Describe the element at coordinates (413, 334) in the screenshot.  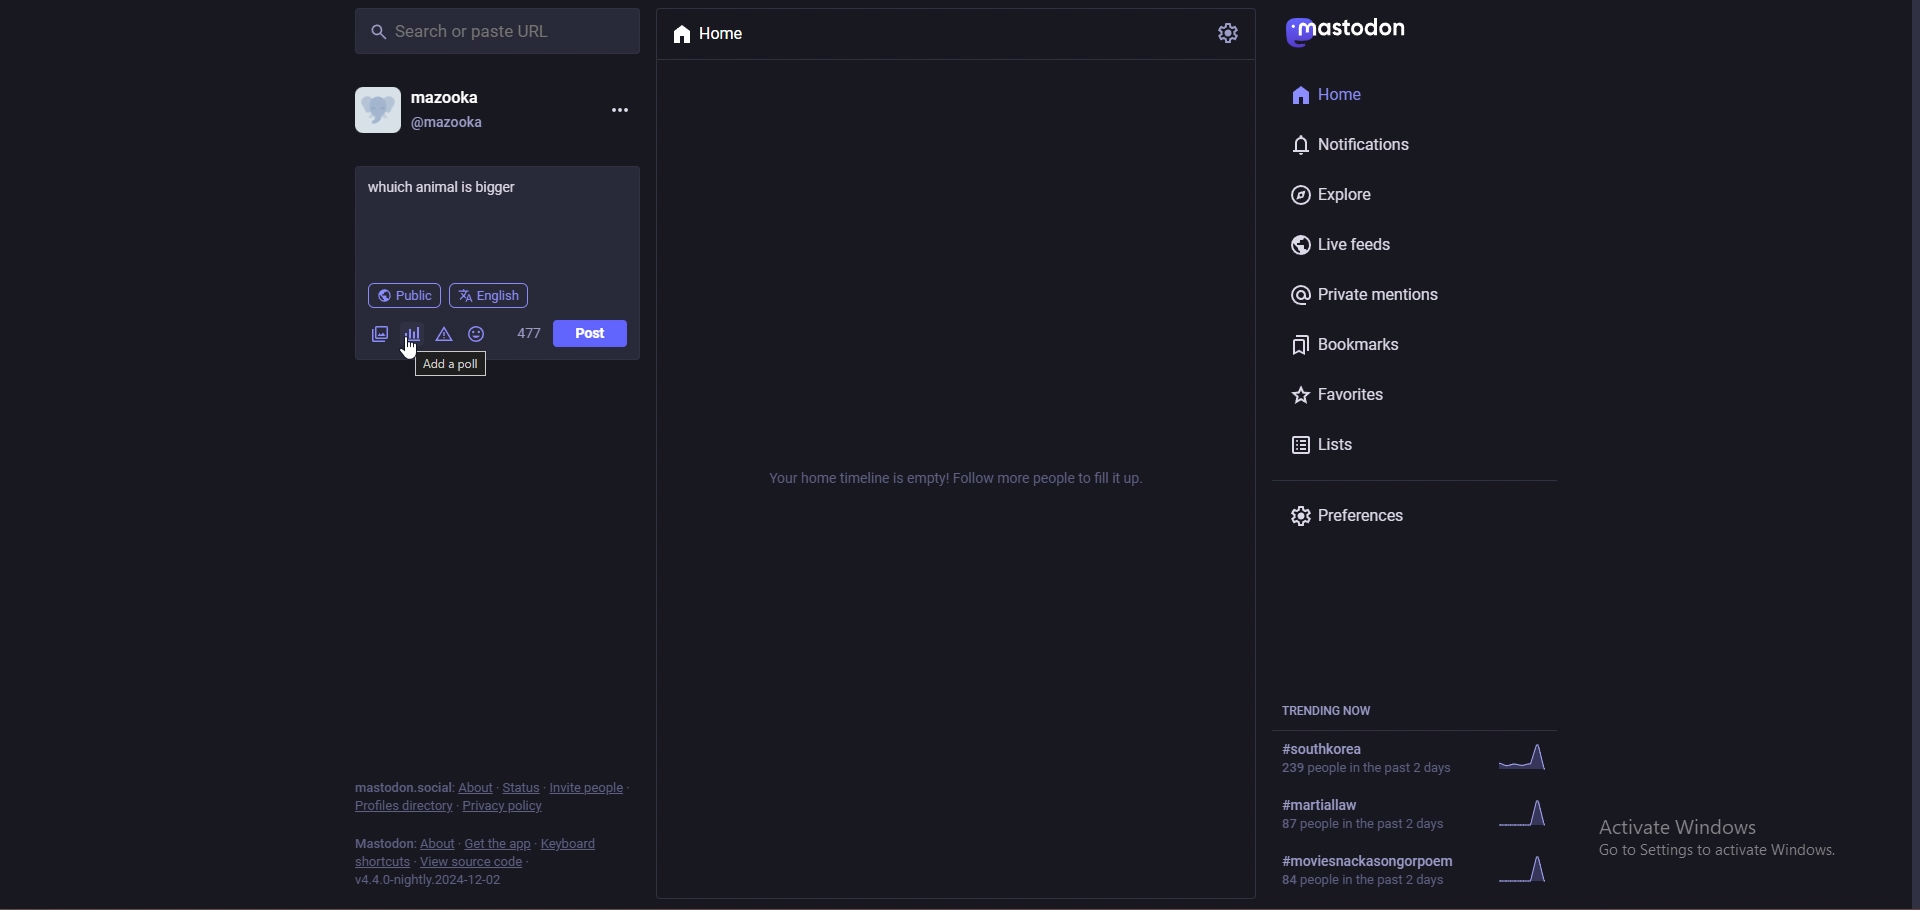
I see `polls` at that location.